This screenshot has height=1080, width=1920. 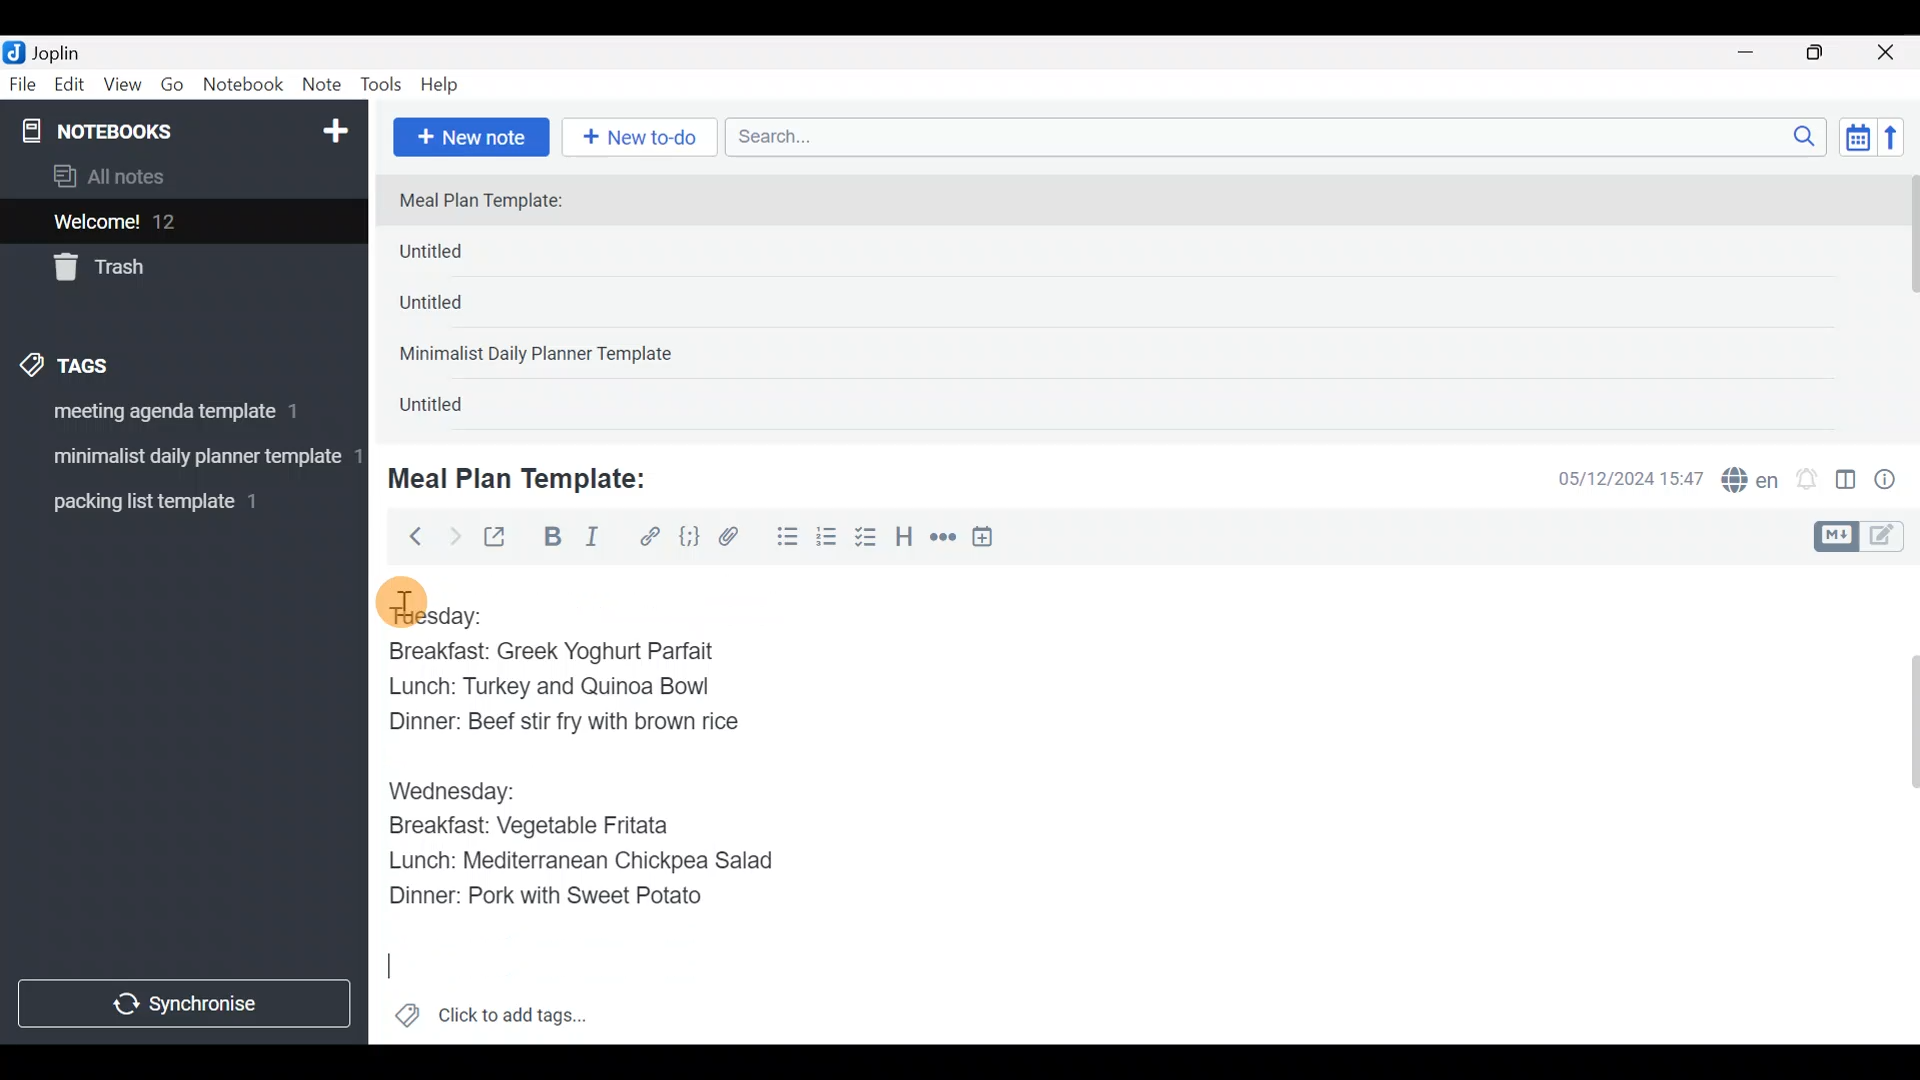 I want to click on Italic, so click(x=590, y=541).